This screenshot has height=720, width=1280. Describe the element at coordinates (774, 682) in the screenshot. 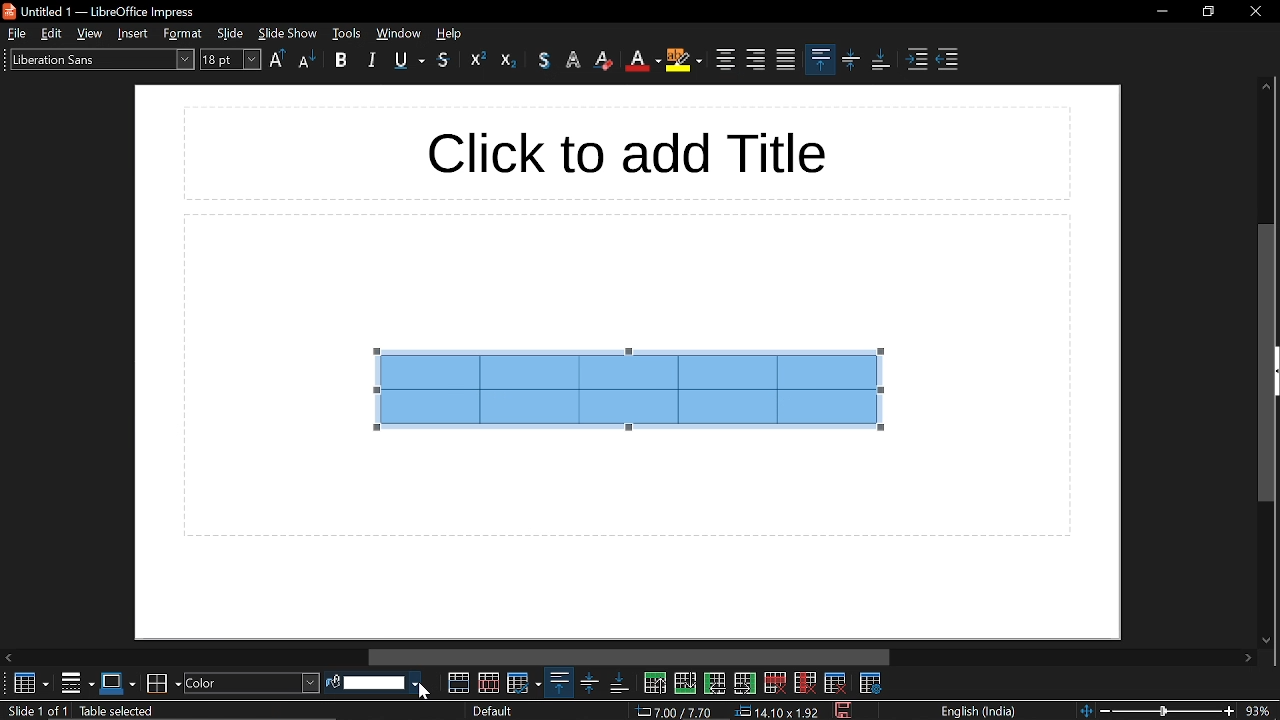

I see `delete row ` at that location.